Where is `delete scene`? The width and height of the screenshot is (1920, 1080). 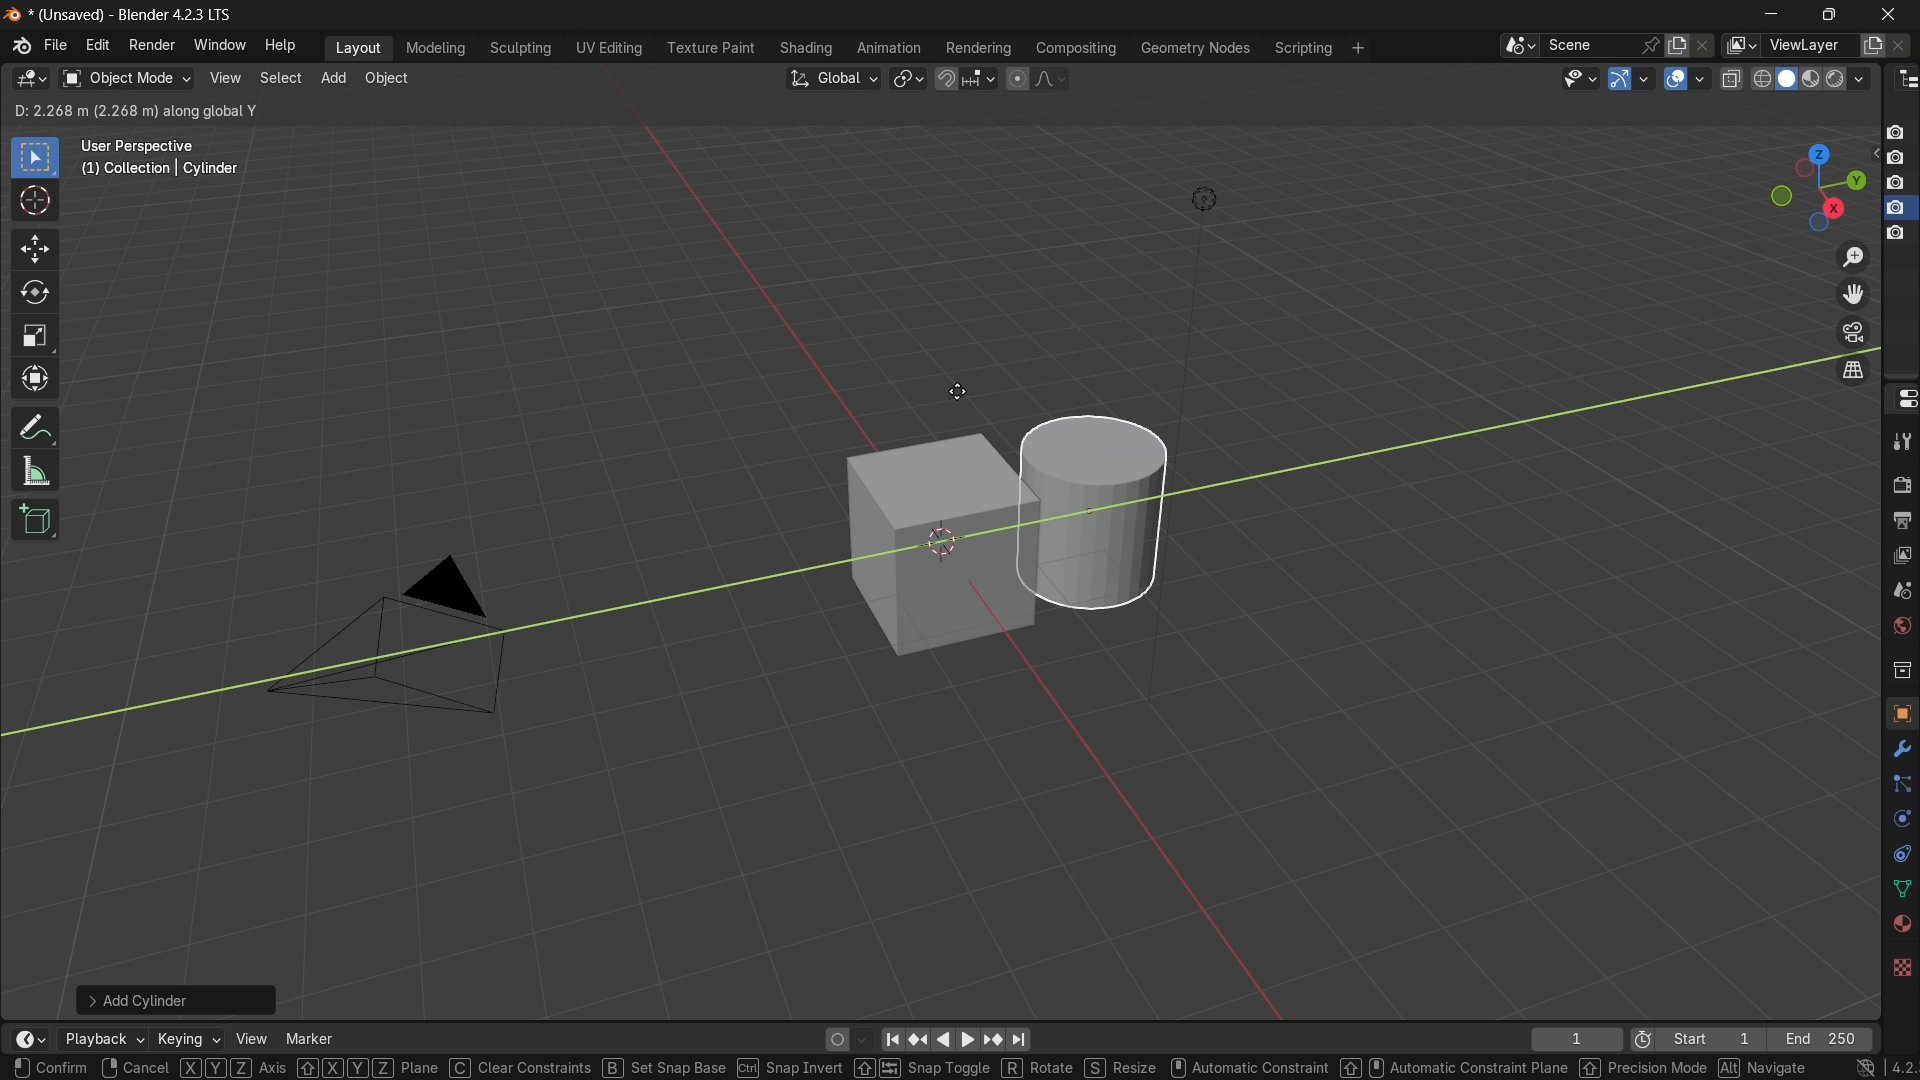 delete scene is located at coordinates (1703, 46).